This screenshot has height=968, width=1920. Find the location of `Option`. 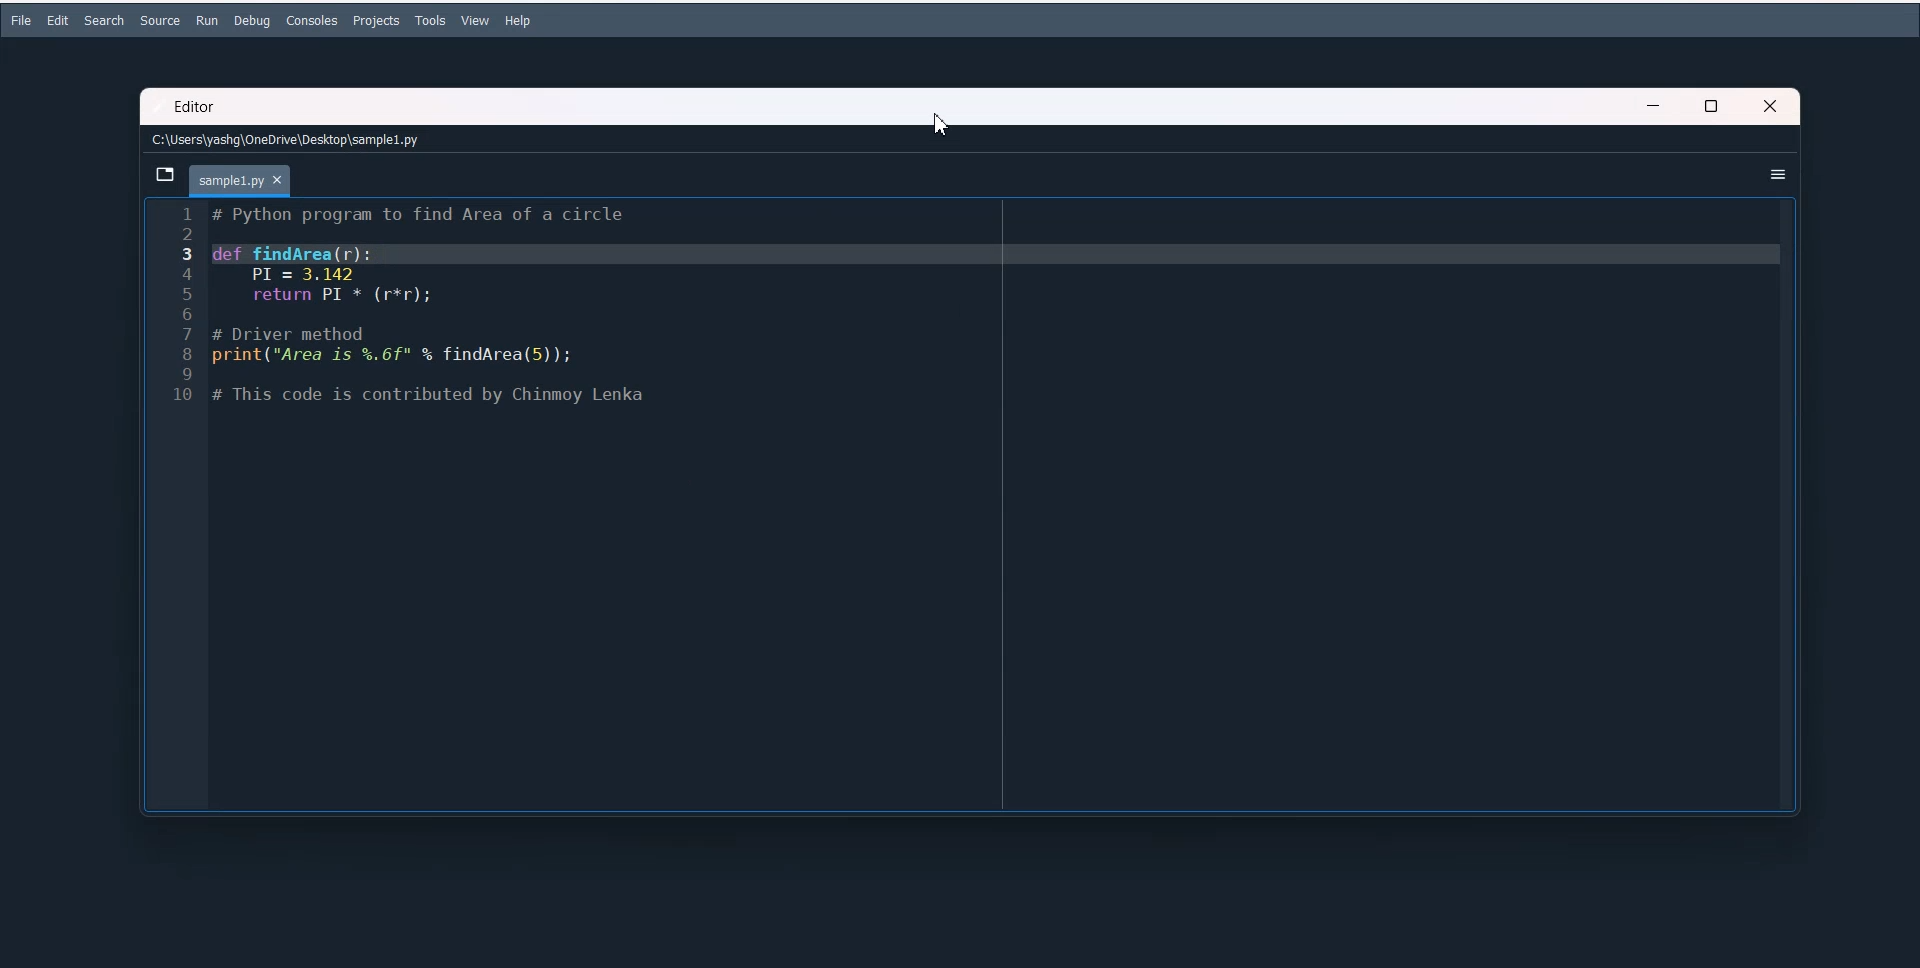

Option is located at coordinates (1779, 173).